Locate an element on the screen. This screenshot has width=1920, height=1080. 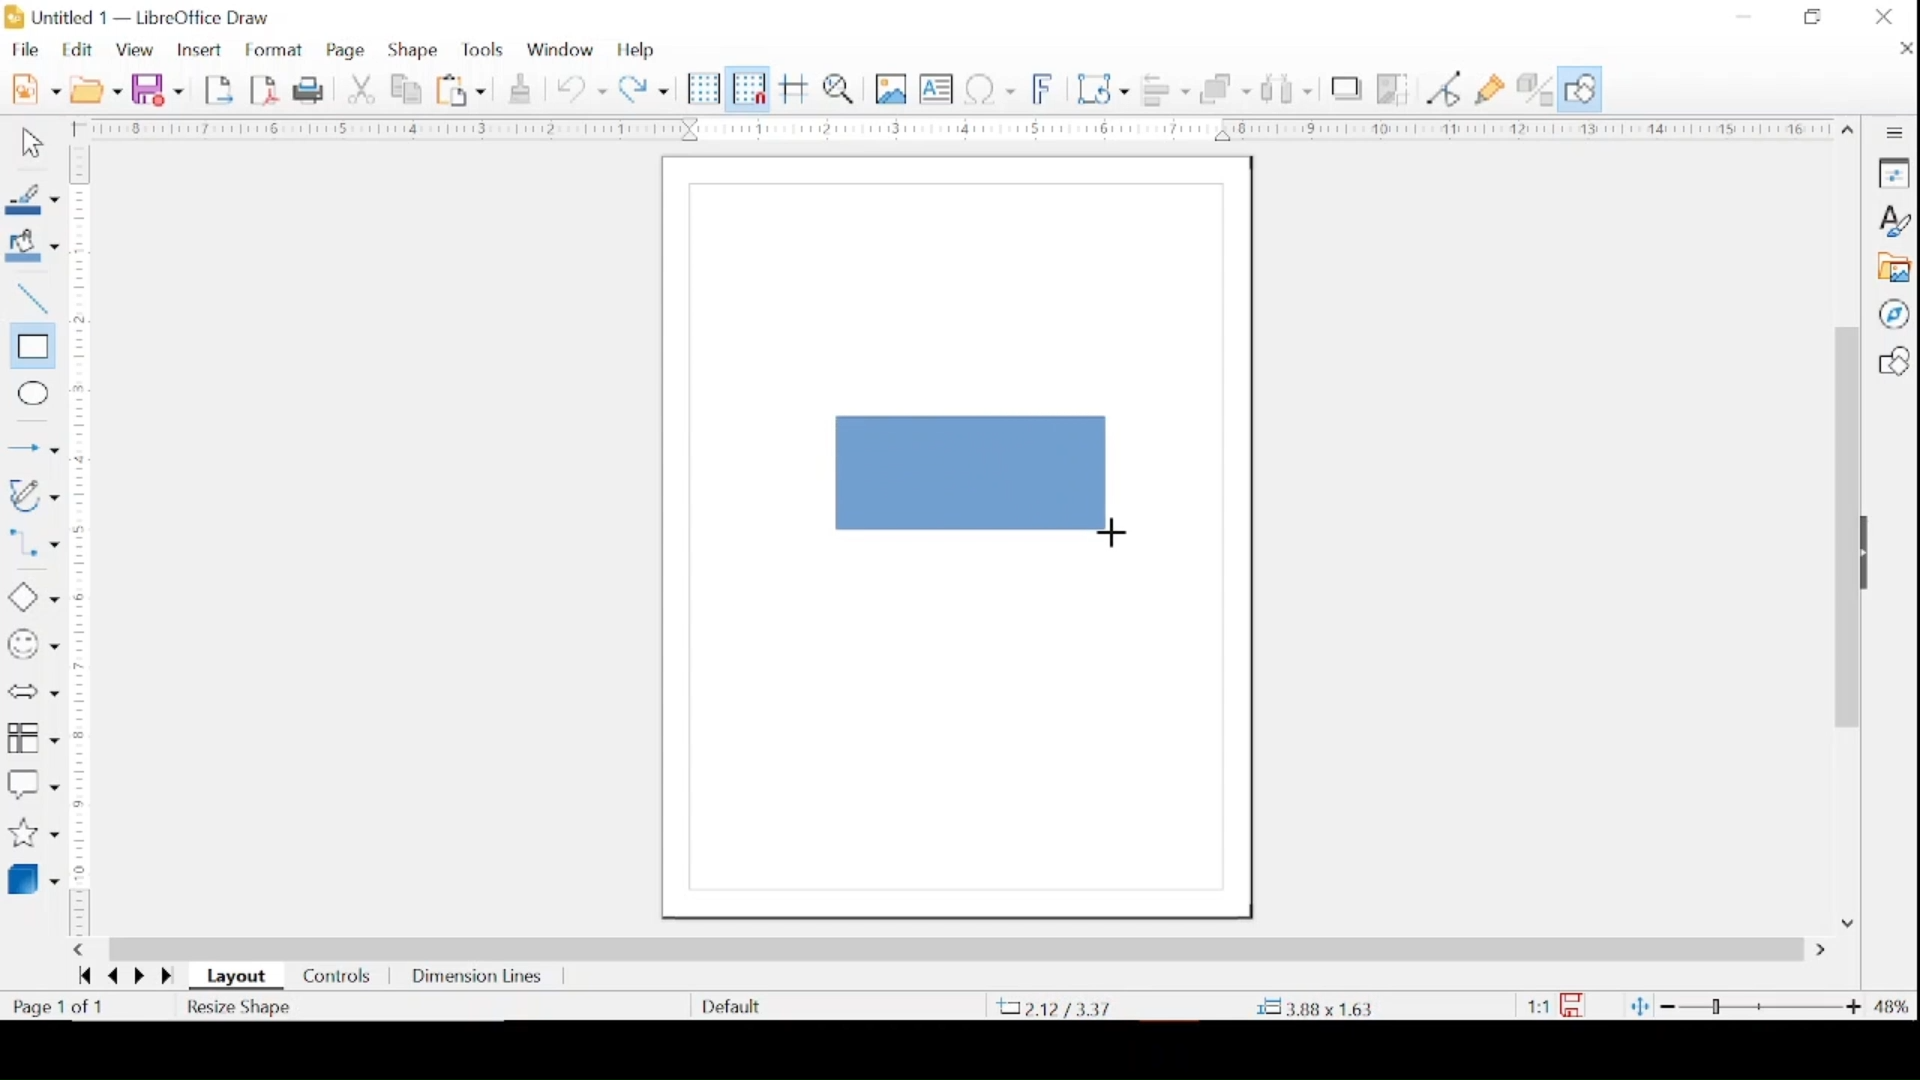
display grid is located at coordinates (704, 90).